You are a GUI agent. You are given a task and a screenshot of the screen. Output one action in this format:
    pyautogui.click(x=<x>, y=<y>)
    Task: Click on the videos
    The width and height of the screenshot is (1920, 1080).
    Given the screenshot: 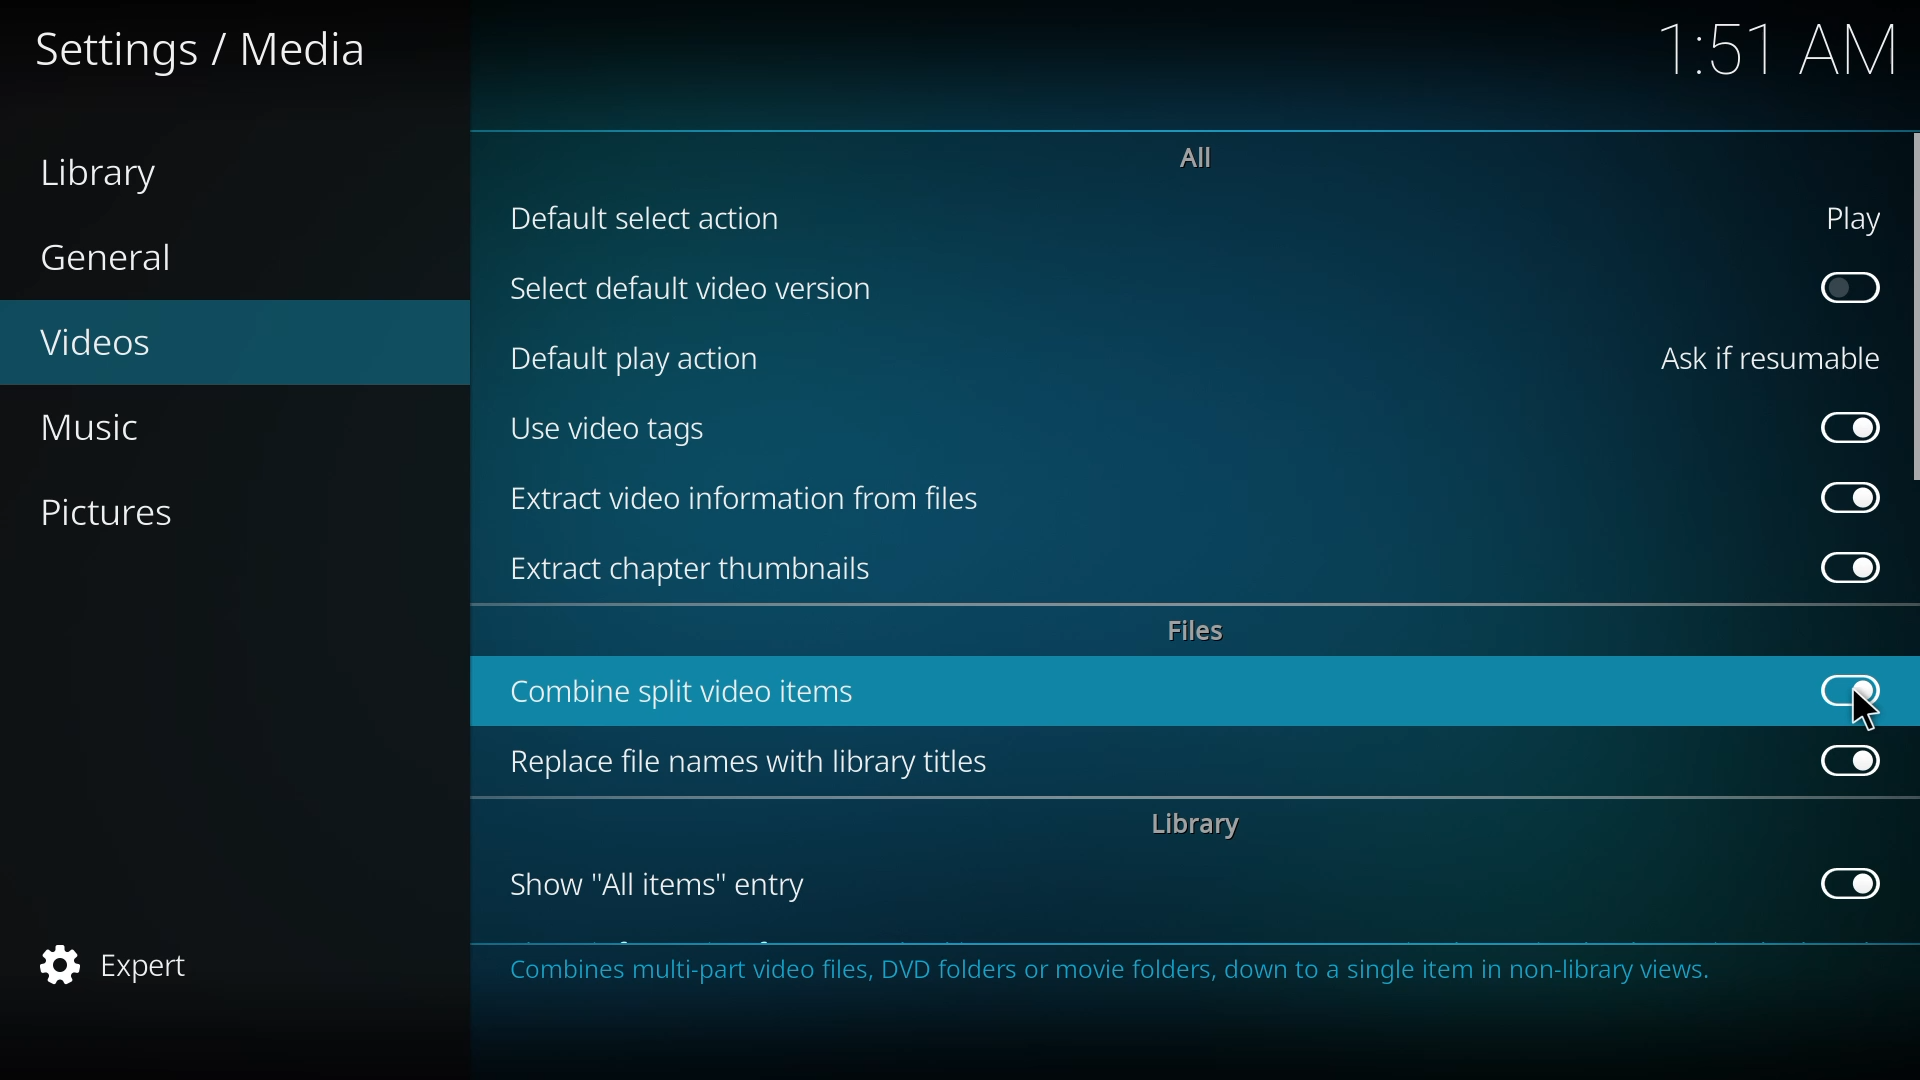 What is the action you would take?
    pyautogui.click(x=116, y=338)
    